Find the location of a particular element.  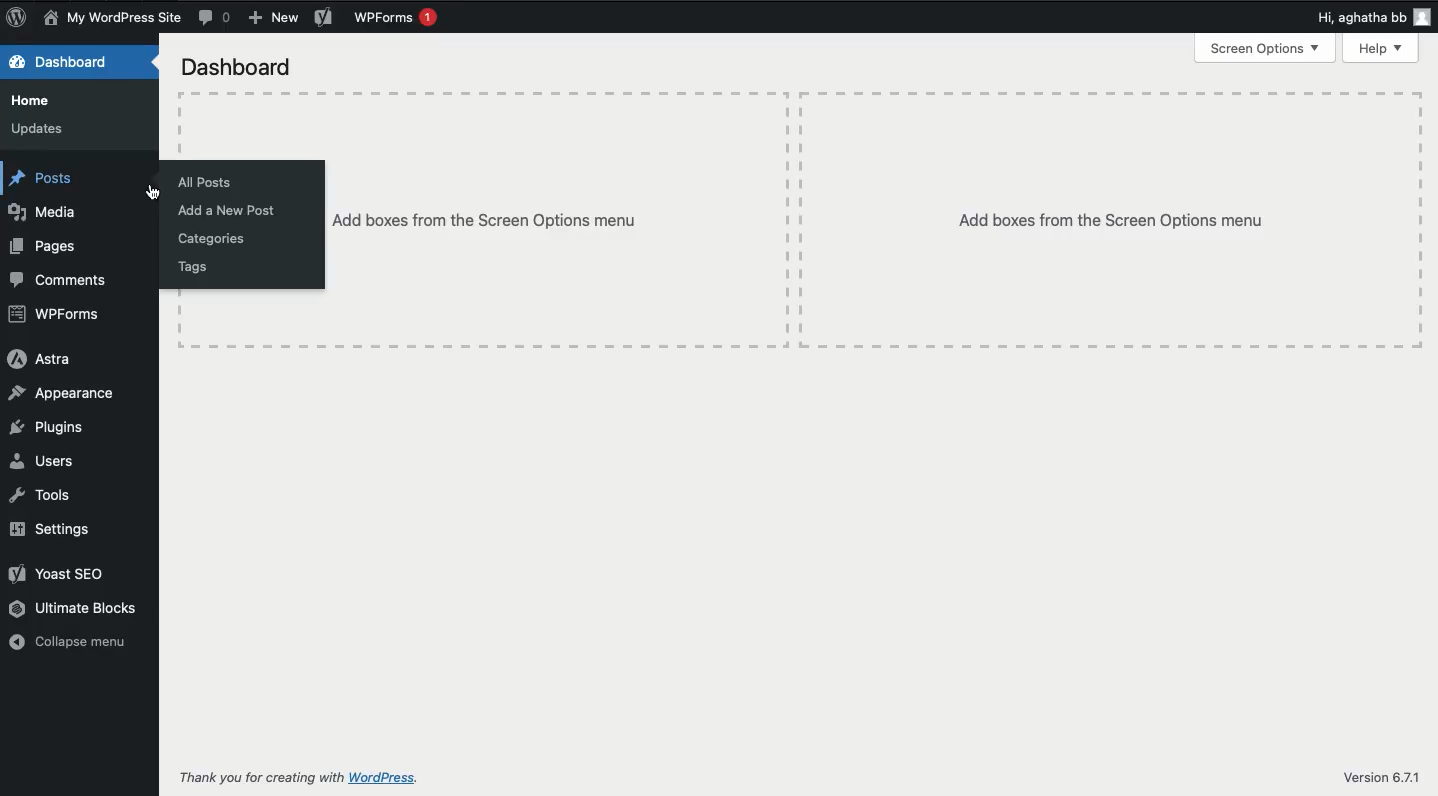

WPForms is located at coordinates (58, 311).